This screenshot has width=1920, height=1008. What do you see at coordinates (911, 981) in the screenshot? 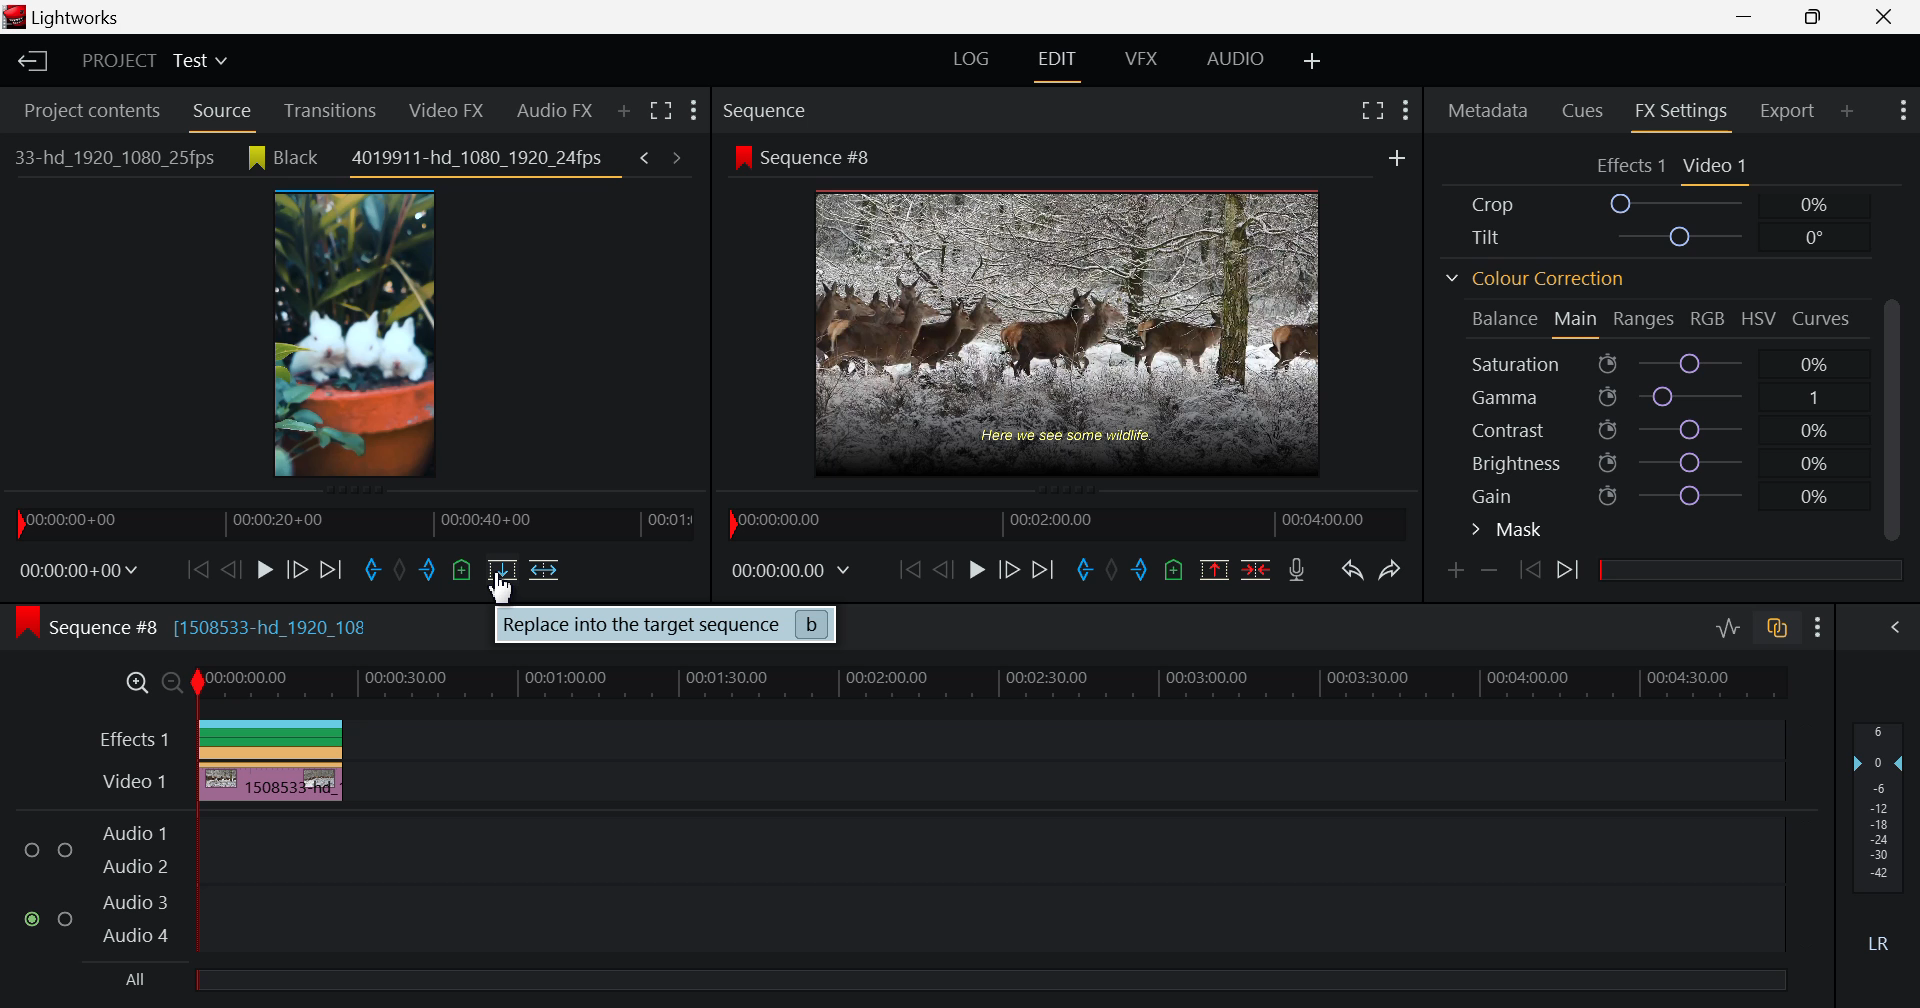
I see `All` at bounding box center [911, 981].